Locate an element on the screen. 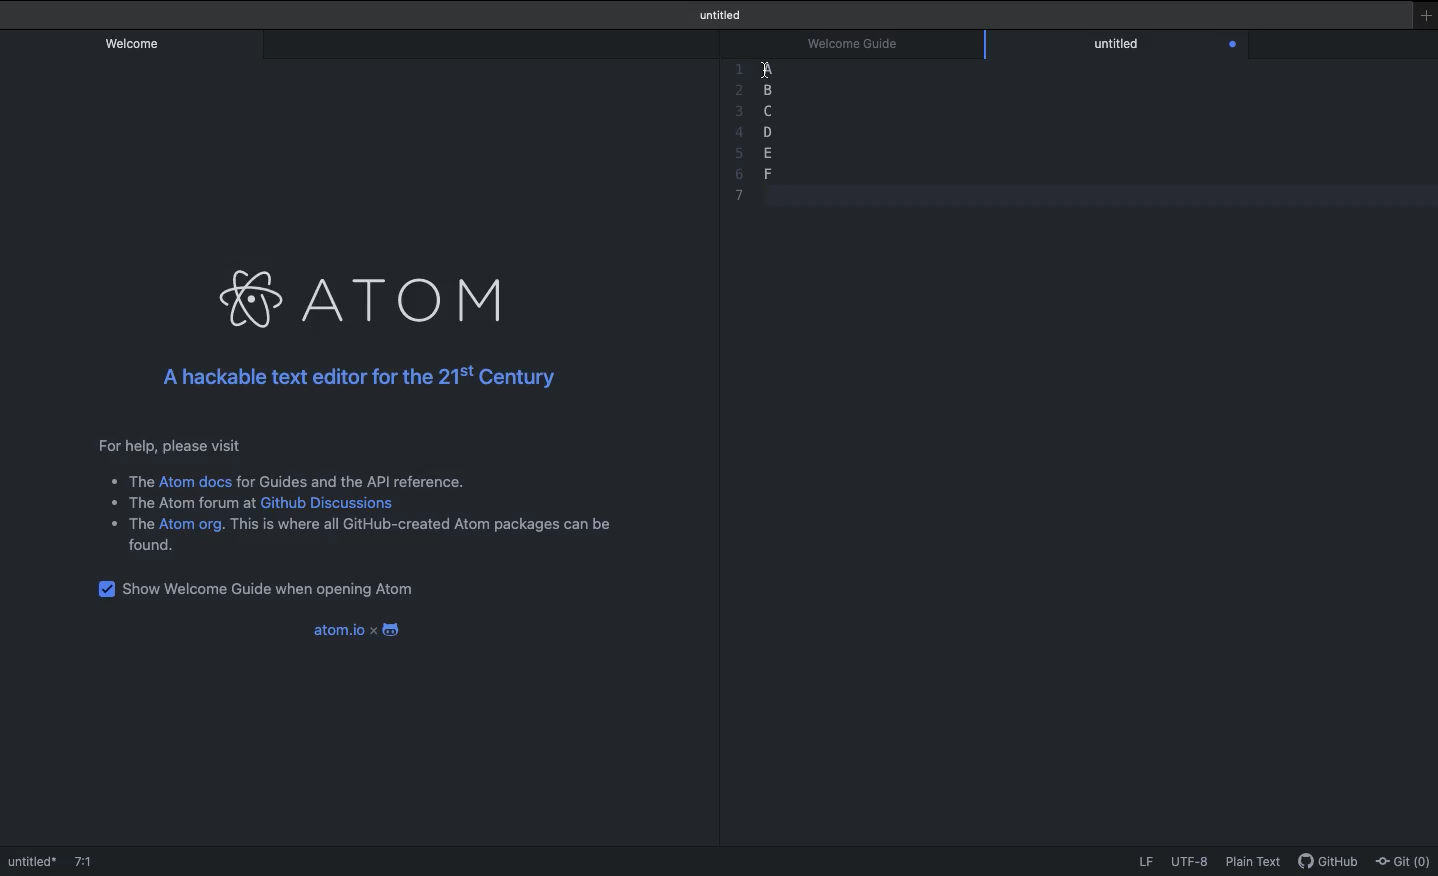 Image resolution: width=1438 pixels, height=876 pixels. 3 is located at coordinates (737, 111).